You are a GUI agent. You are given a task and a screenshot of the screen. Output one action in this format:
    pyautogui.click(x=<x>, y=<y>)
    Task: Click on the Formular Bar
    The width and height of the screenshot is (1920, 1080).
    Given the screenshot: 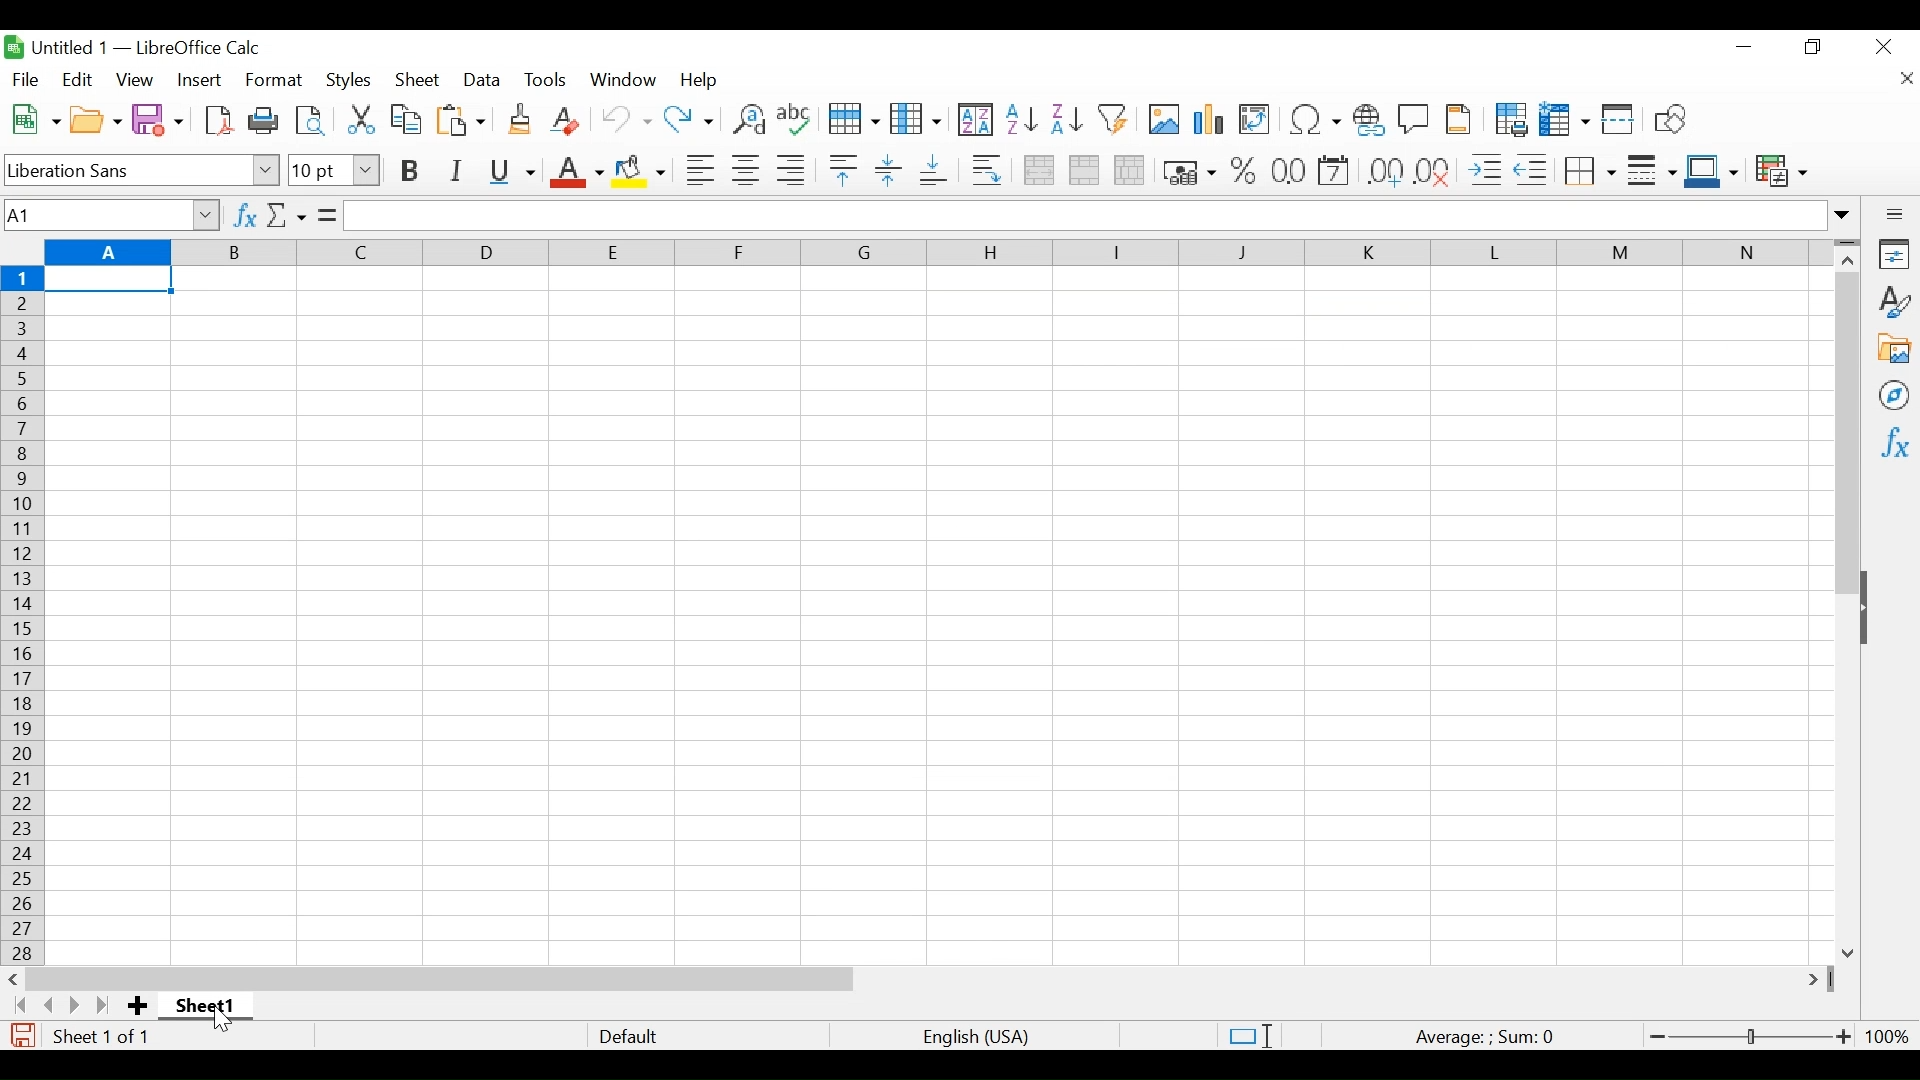 What is the action you would take?
    pyautogui.click(x=1101, y=217)
    